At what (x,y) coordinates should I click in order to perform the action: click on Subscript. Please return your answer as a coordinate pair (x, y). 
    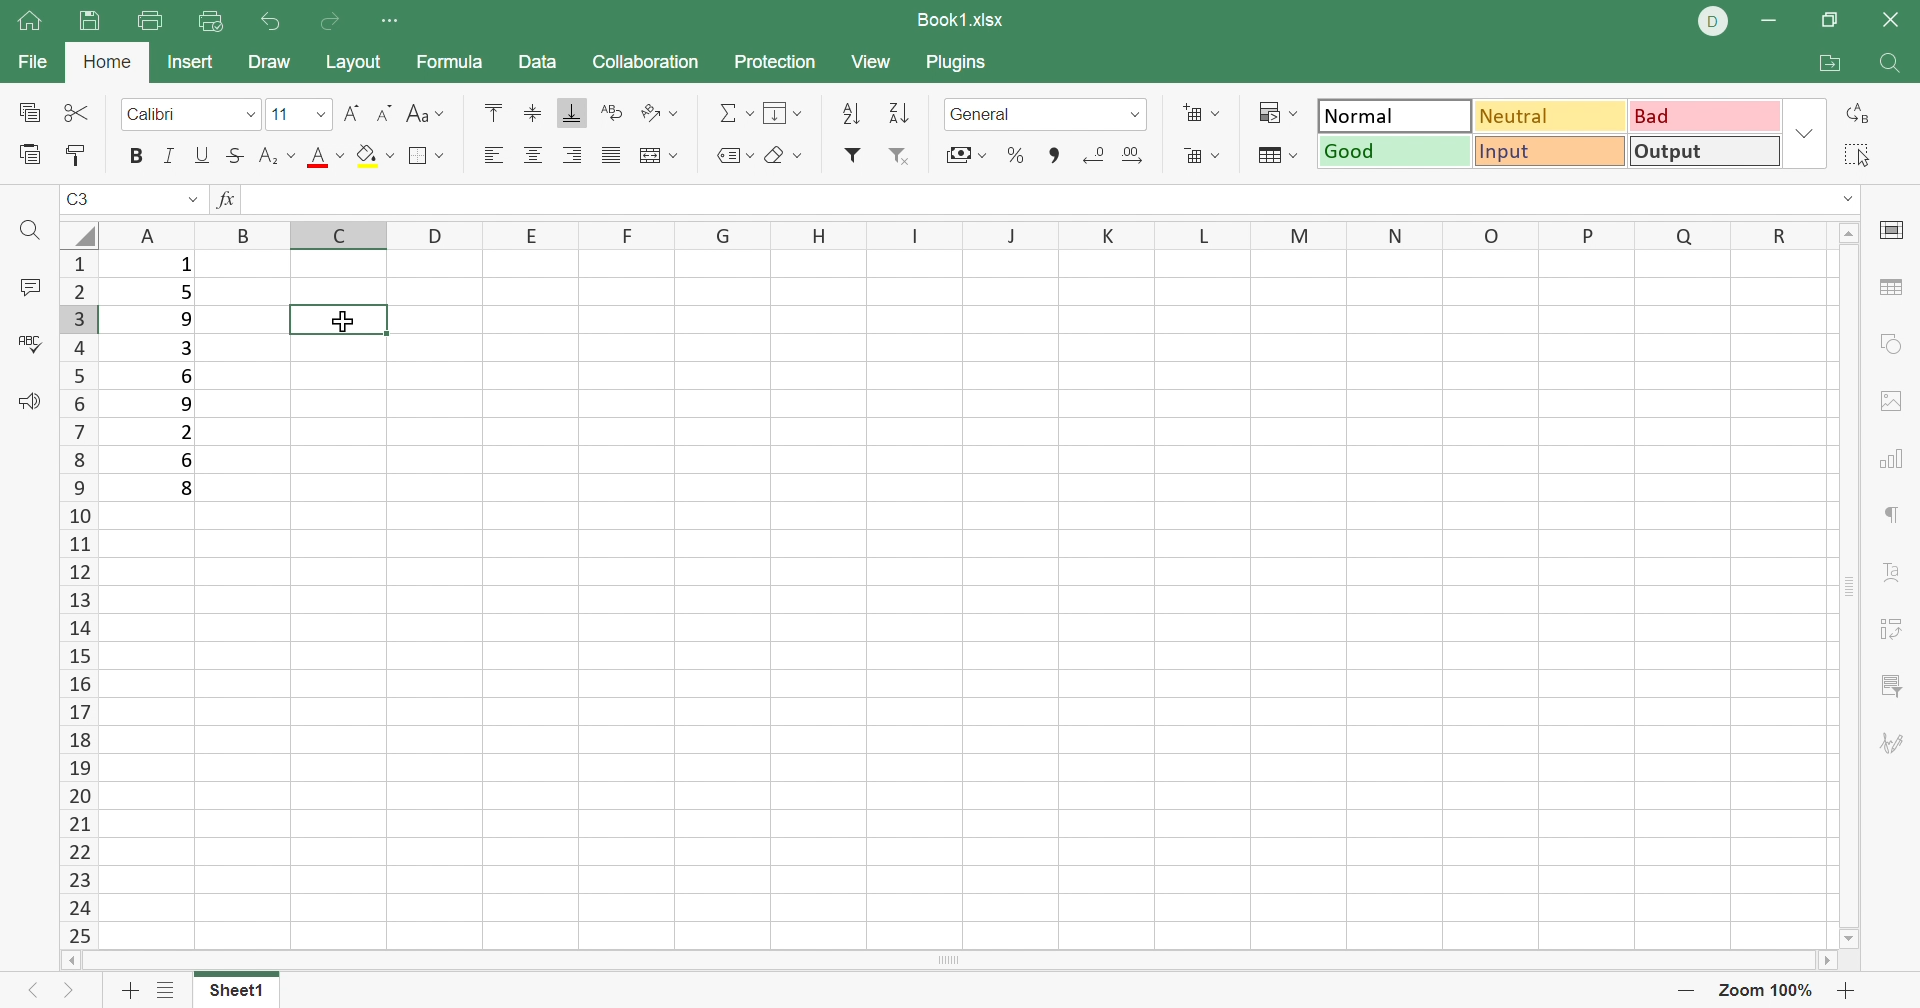
    Looking at the image, I should click on (274, 157).